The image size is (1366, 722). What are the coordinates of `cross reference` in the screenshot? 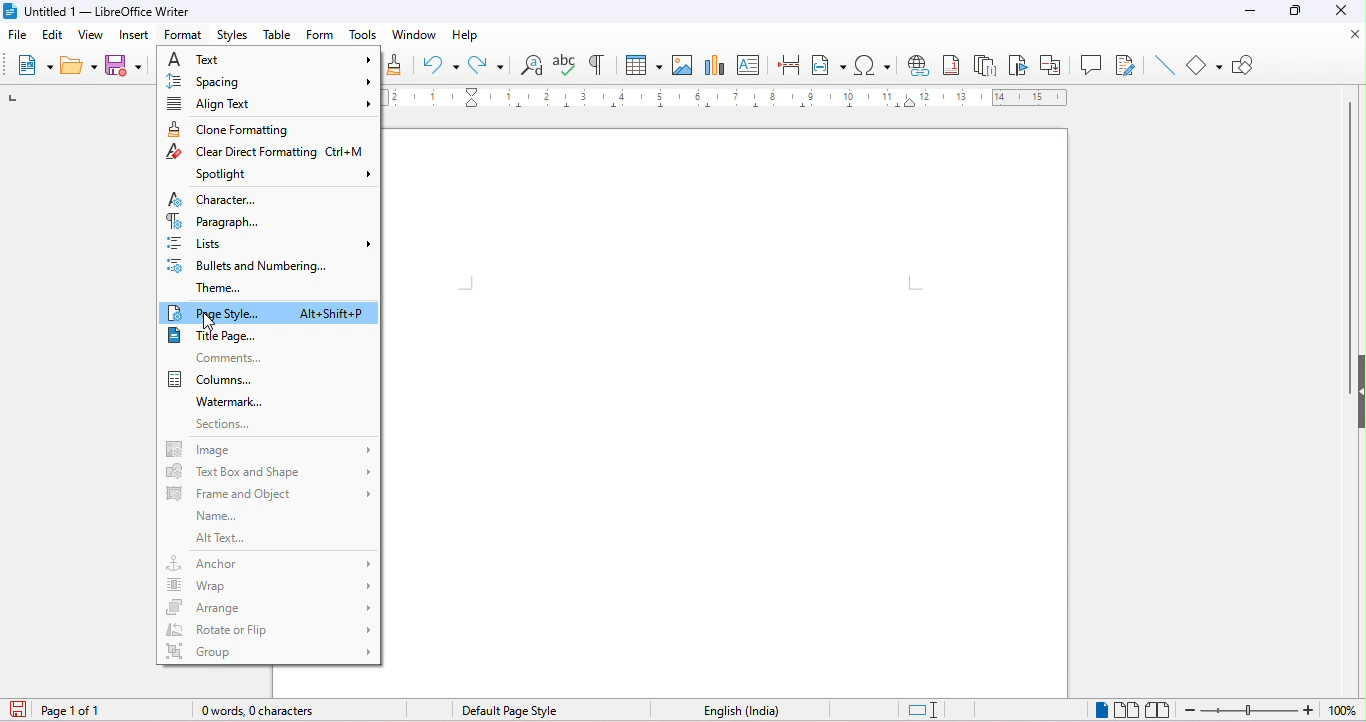 It's located at (1055, 64).